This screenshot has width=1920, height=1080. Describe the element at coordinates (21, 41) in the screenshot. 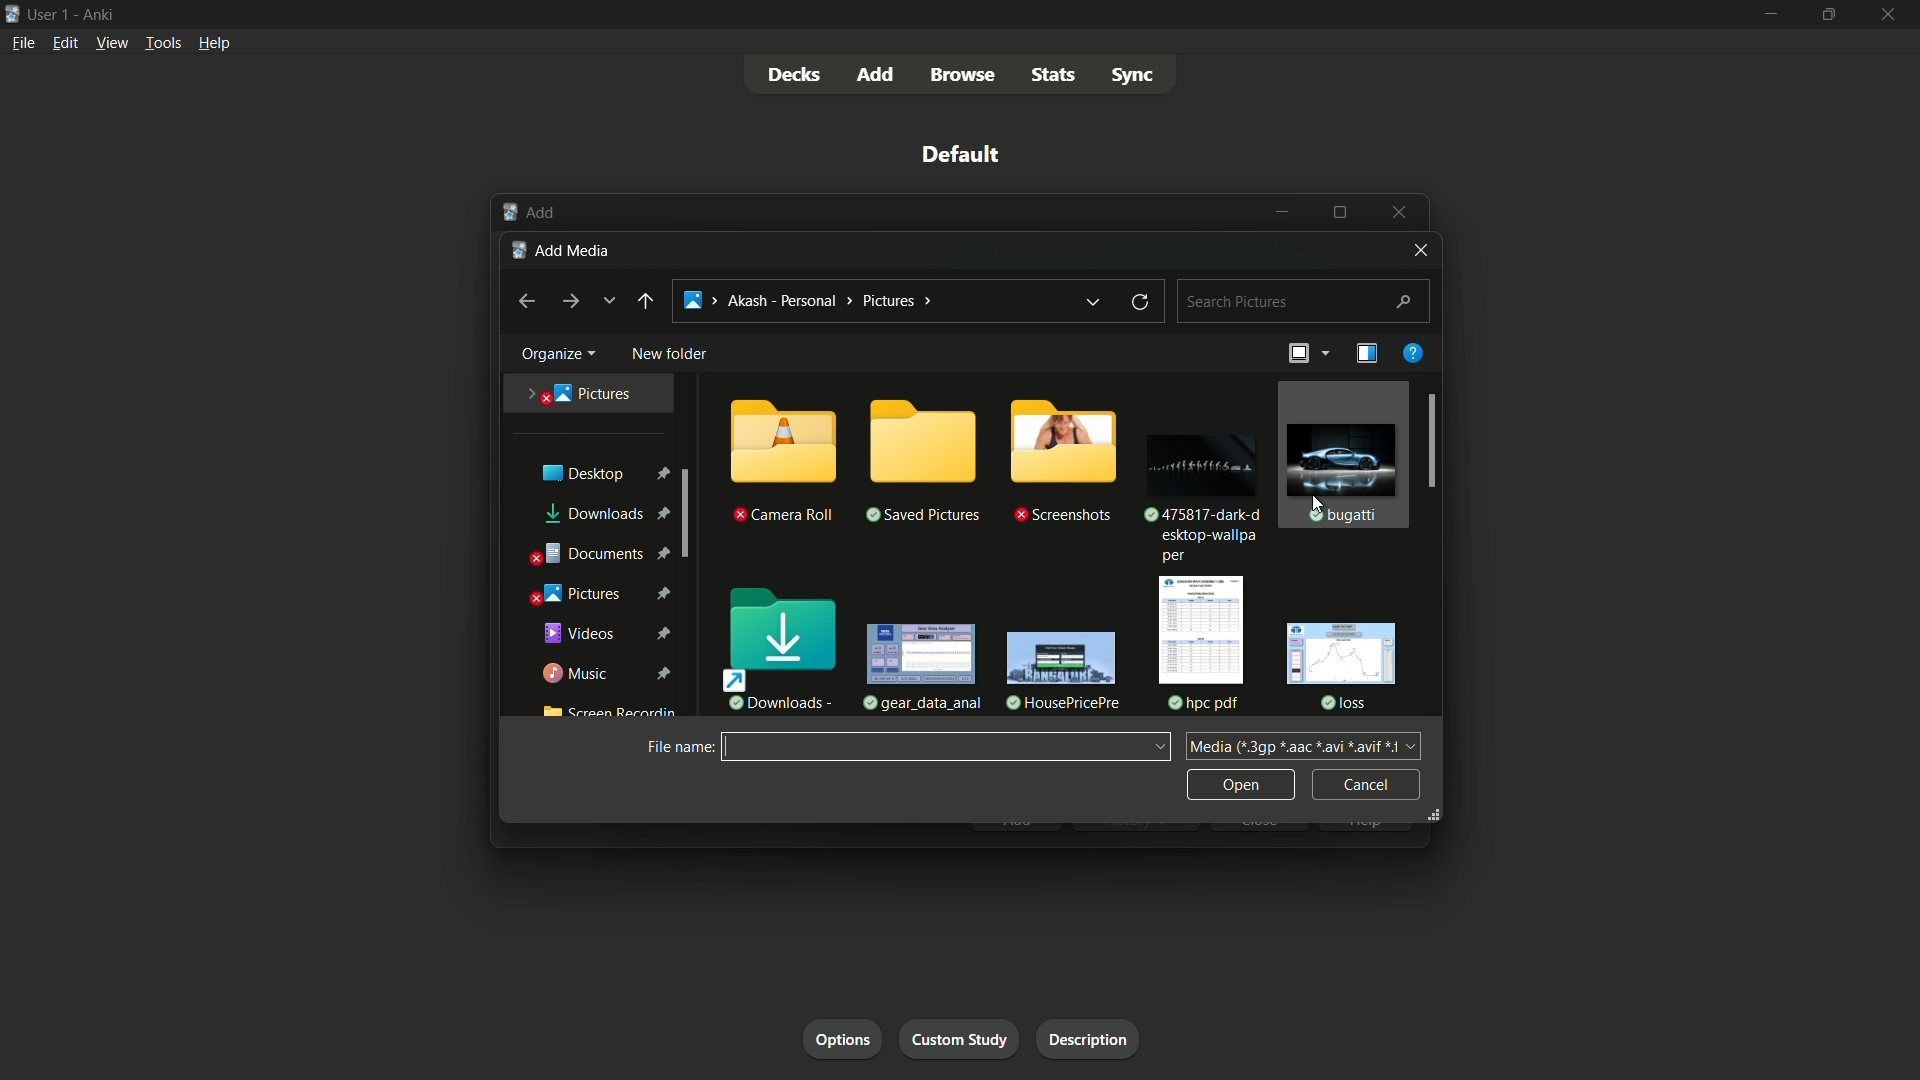

I see `file menu` at that location.